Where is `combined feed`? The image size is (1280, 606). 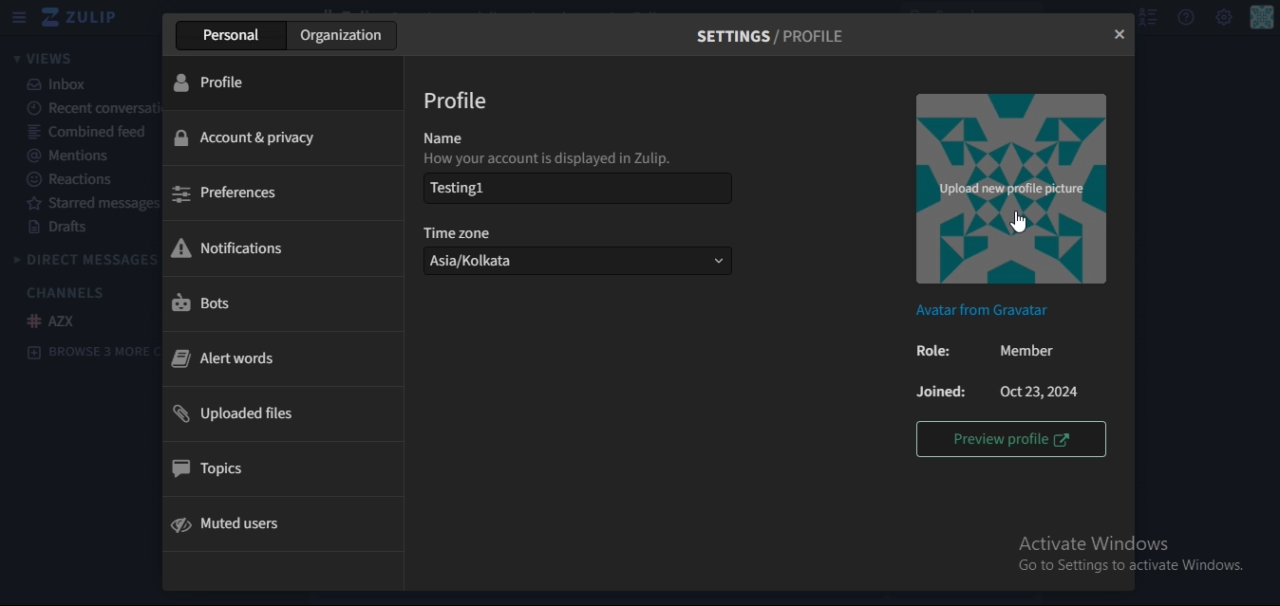 combined feed is located at coordinates (89, 131).